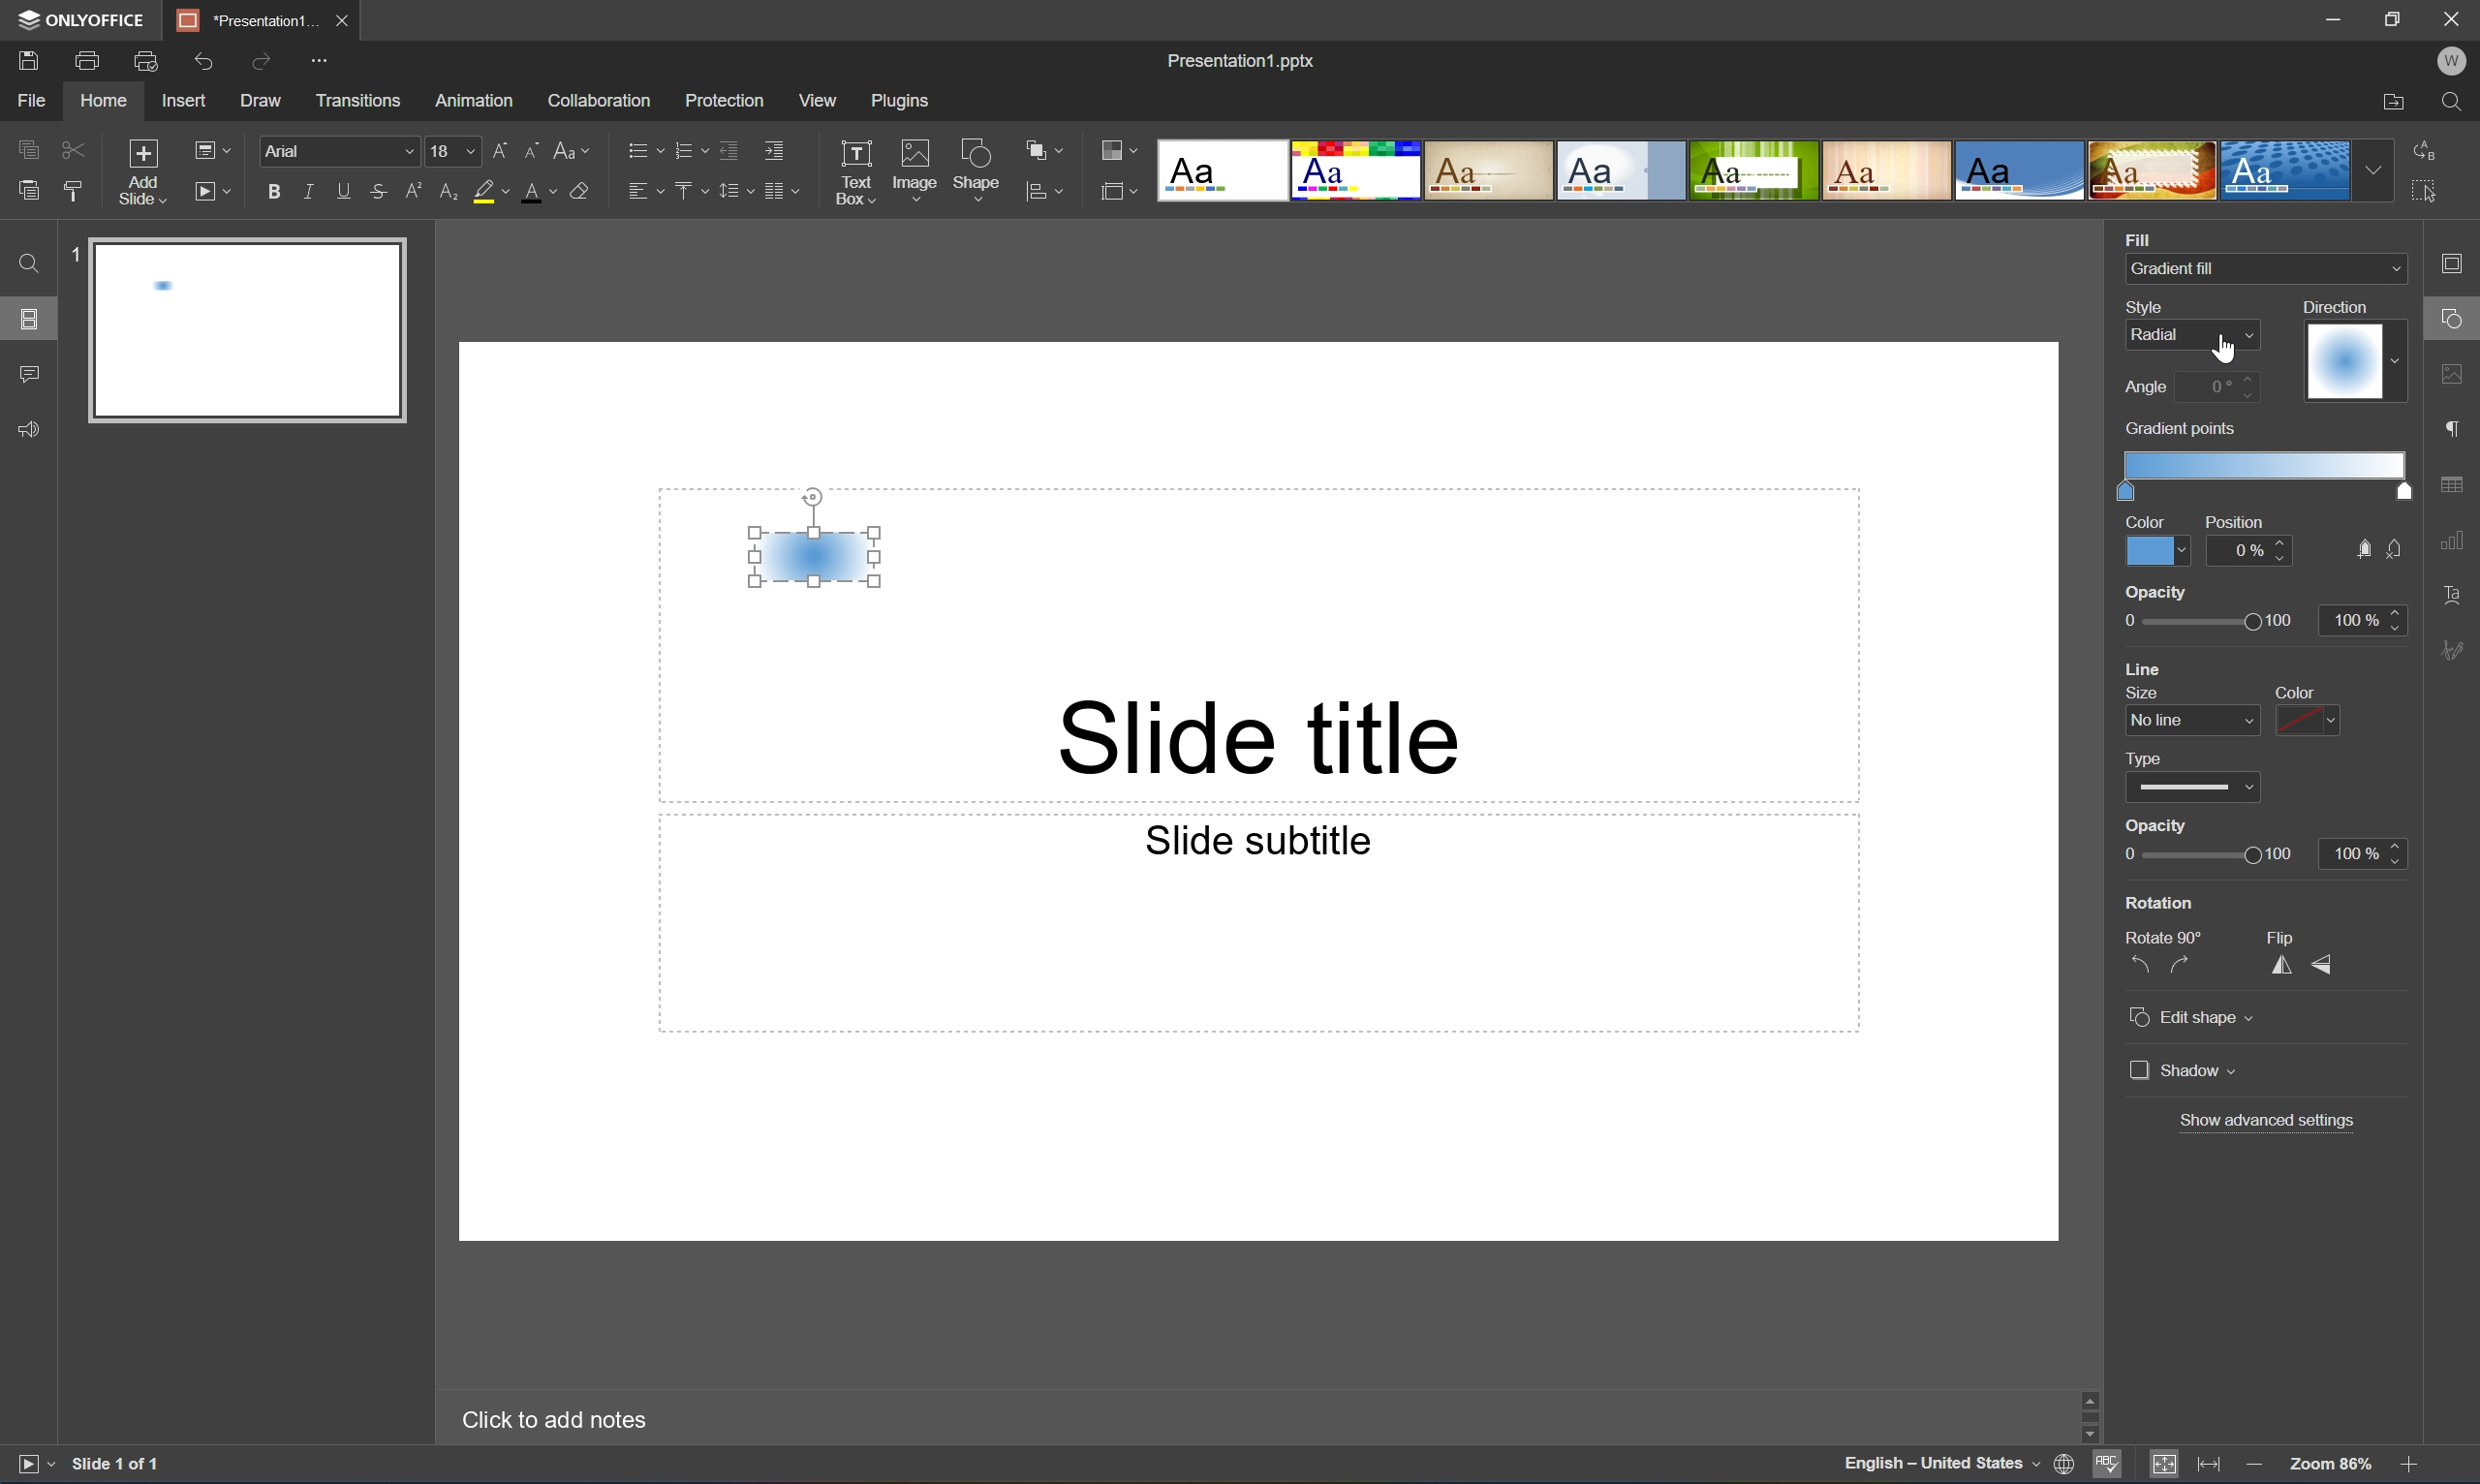 The height and width of the screenshot is (1484, 2480). Describe the element at coordinates (2149, 668) in the screenshot. I see `line` at that location.